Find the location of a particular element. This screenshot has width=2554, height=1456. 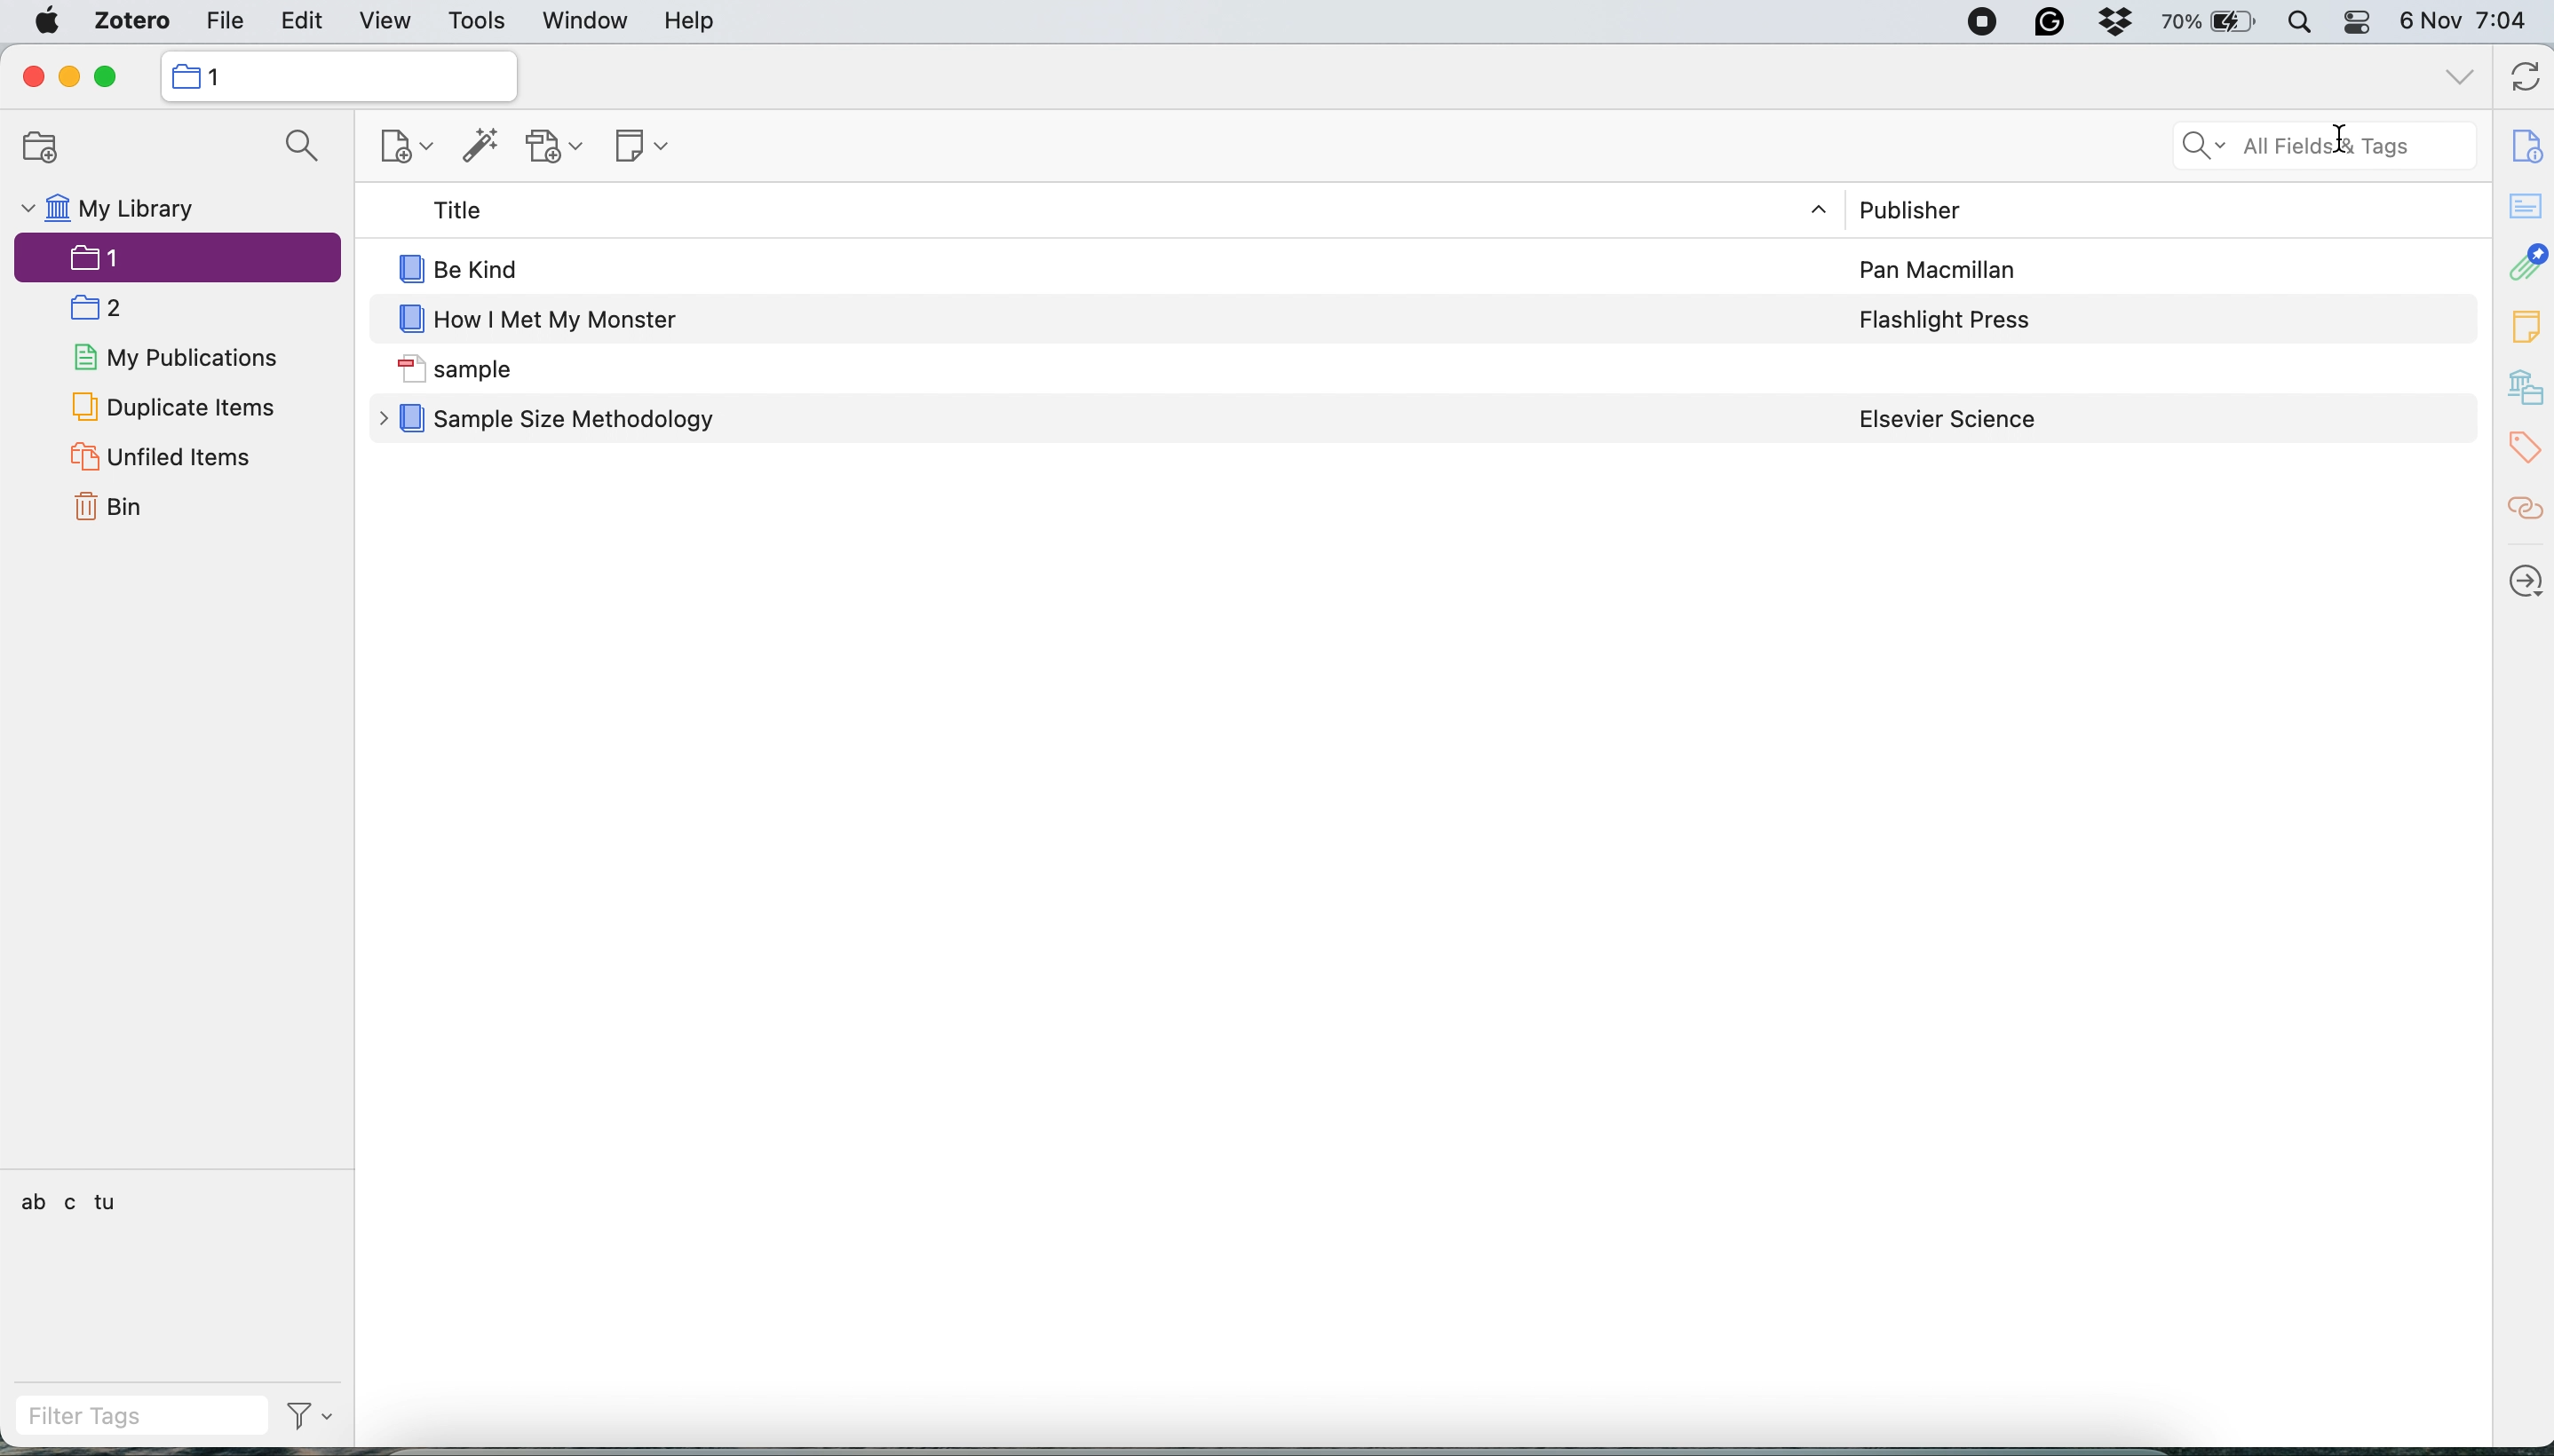

my publications is located at coordinates (181, 360).